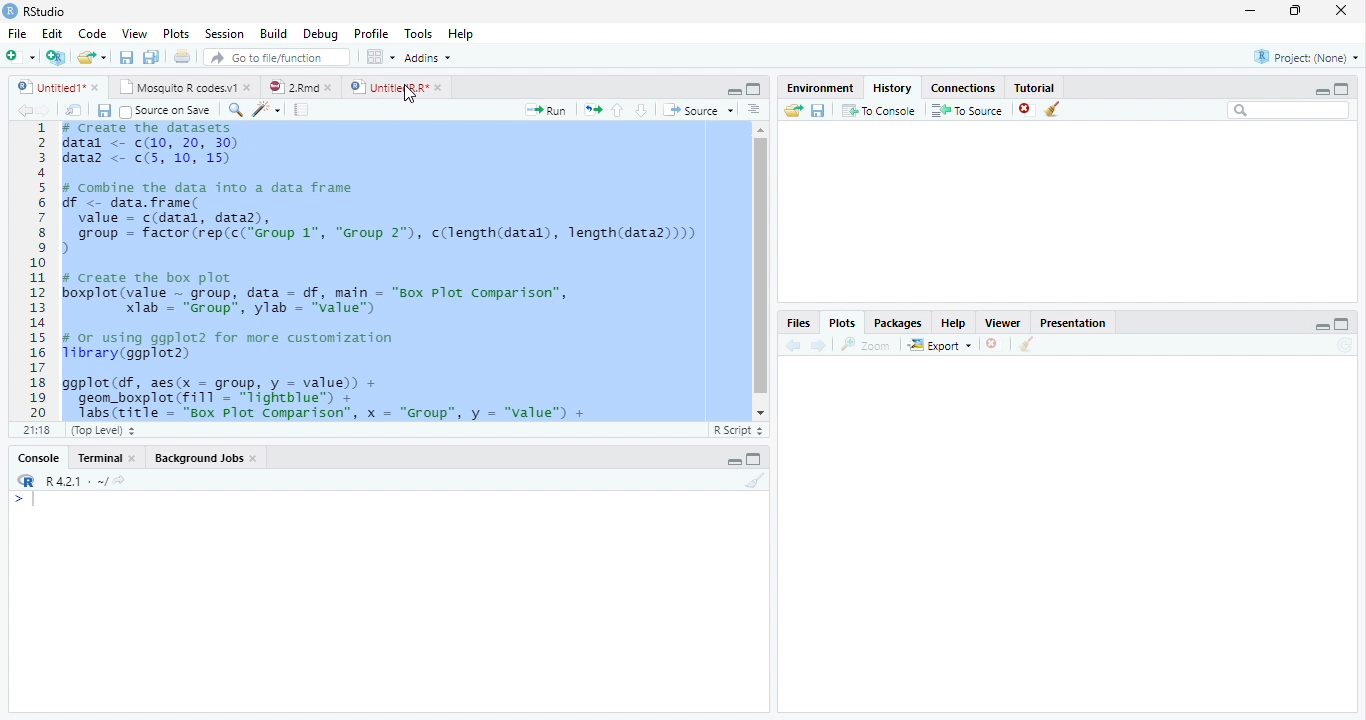 The height and width of the screenshot is (720, 1366). What do you see at coordinates (1321, 326) in the screenshot?
I see `Minimize` at bounding box center [1321, 326].